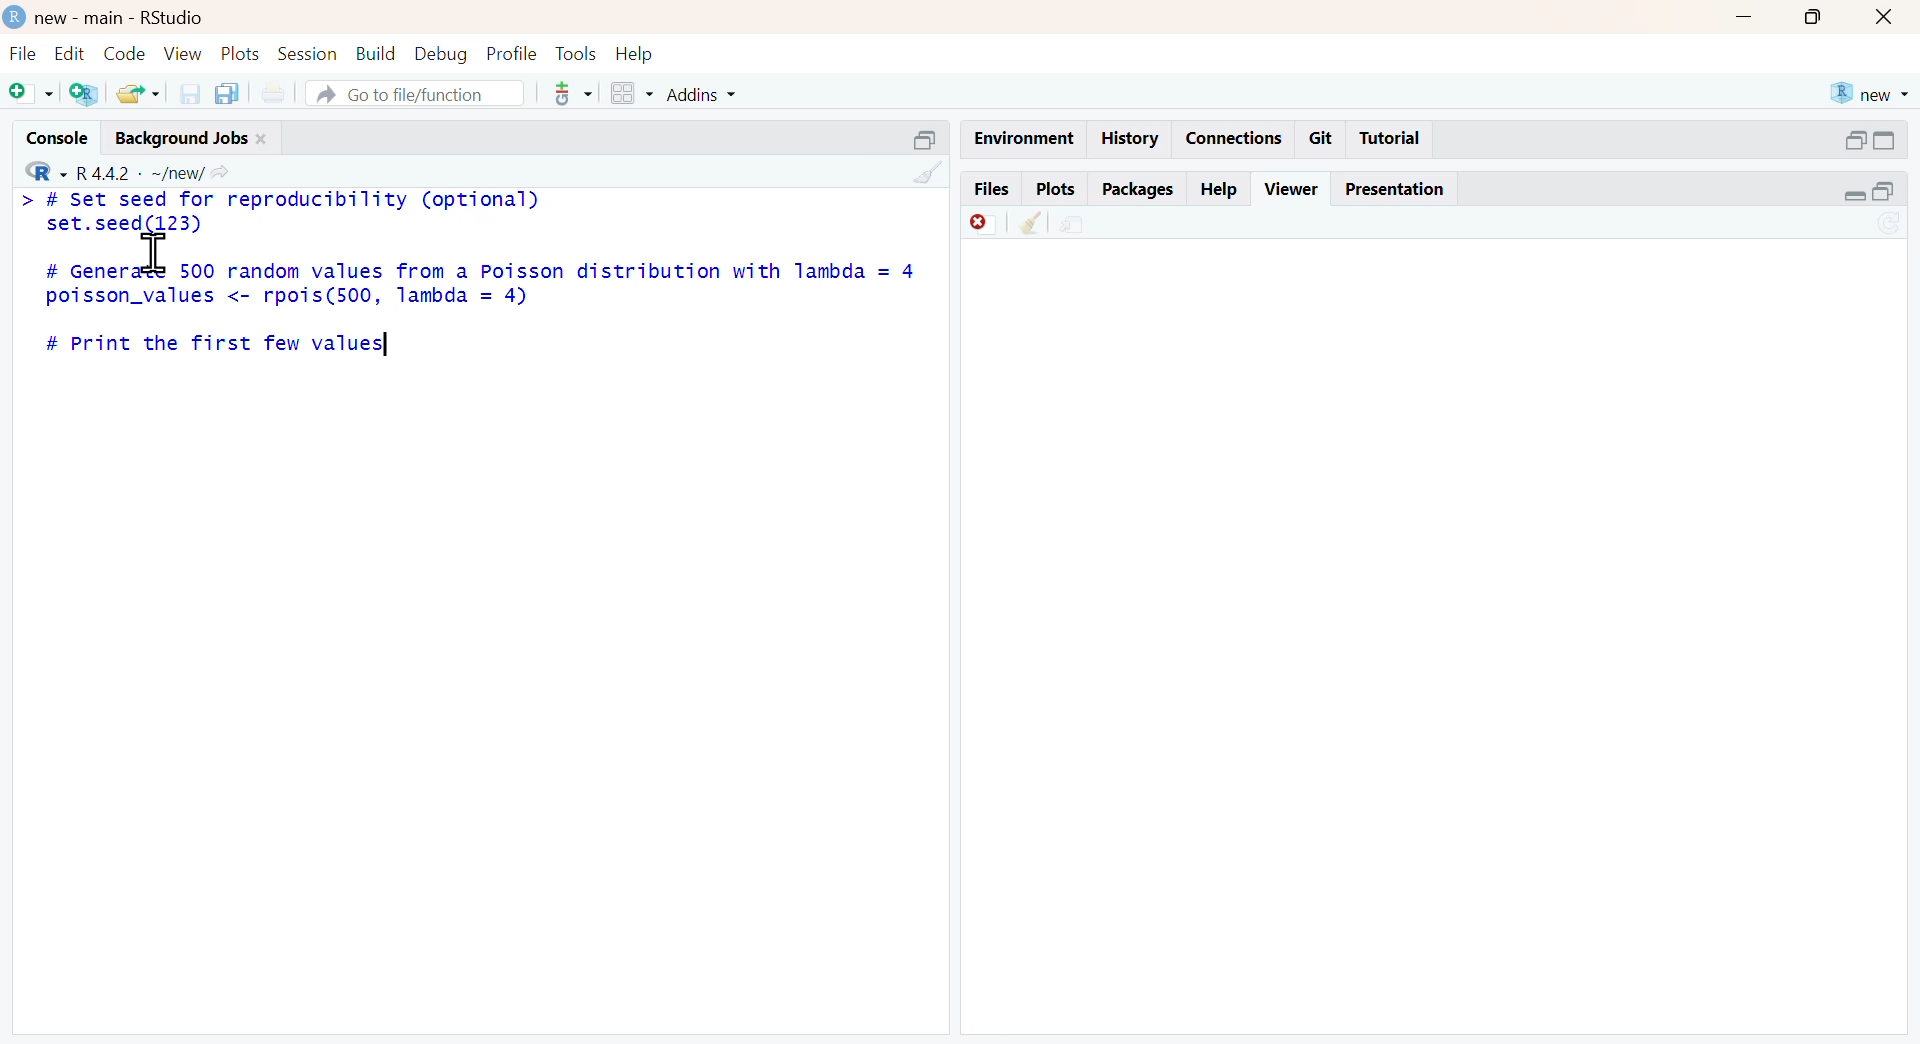 The width and height of the screenshot is (1920, 1044). I want to click on new, so click(1871, 95).